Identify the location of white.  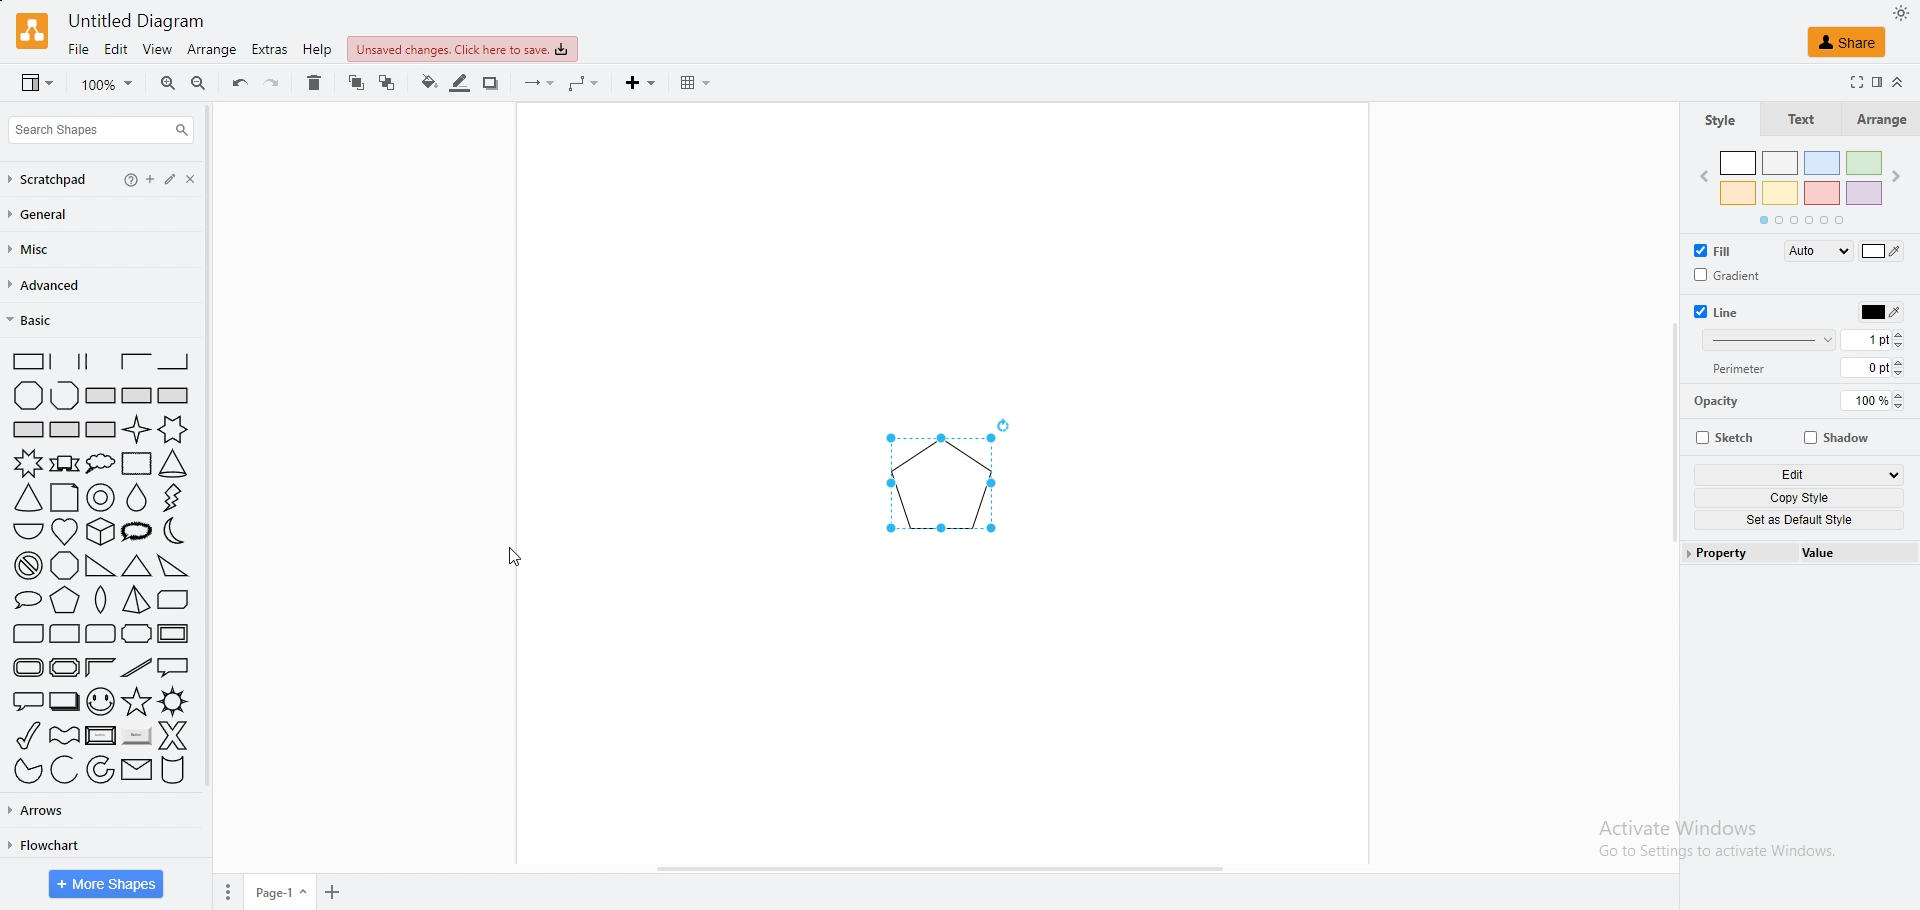
(1740, 162).